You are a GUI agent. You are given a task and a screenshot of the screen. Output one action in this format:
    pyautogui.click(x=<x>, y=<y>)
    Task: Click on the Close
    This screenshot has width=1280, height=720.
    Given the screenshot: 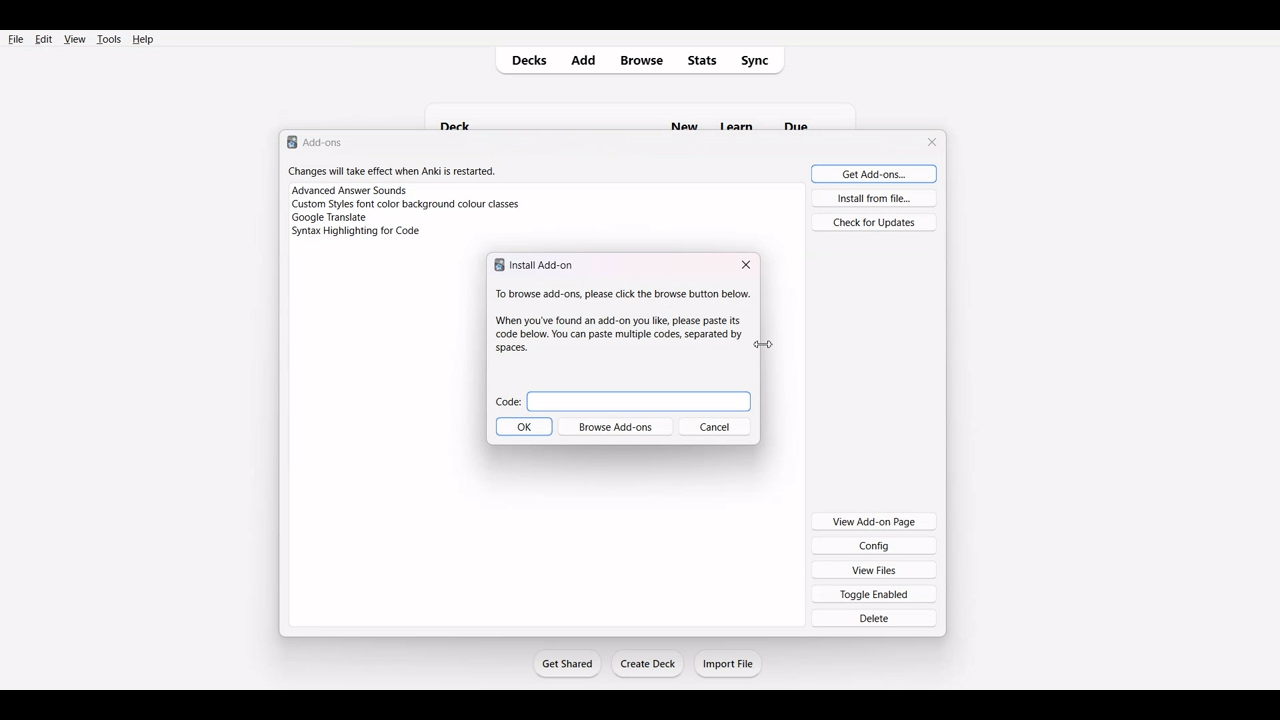 What is the action you would take?
    pyautogui.click(x=746, y=265)
    